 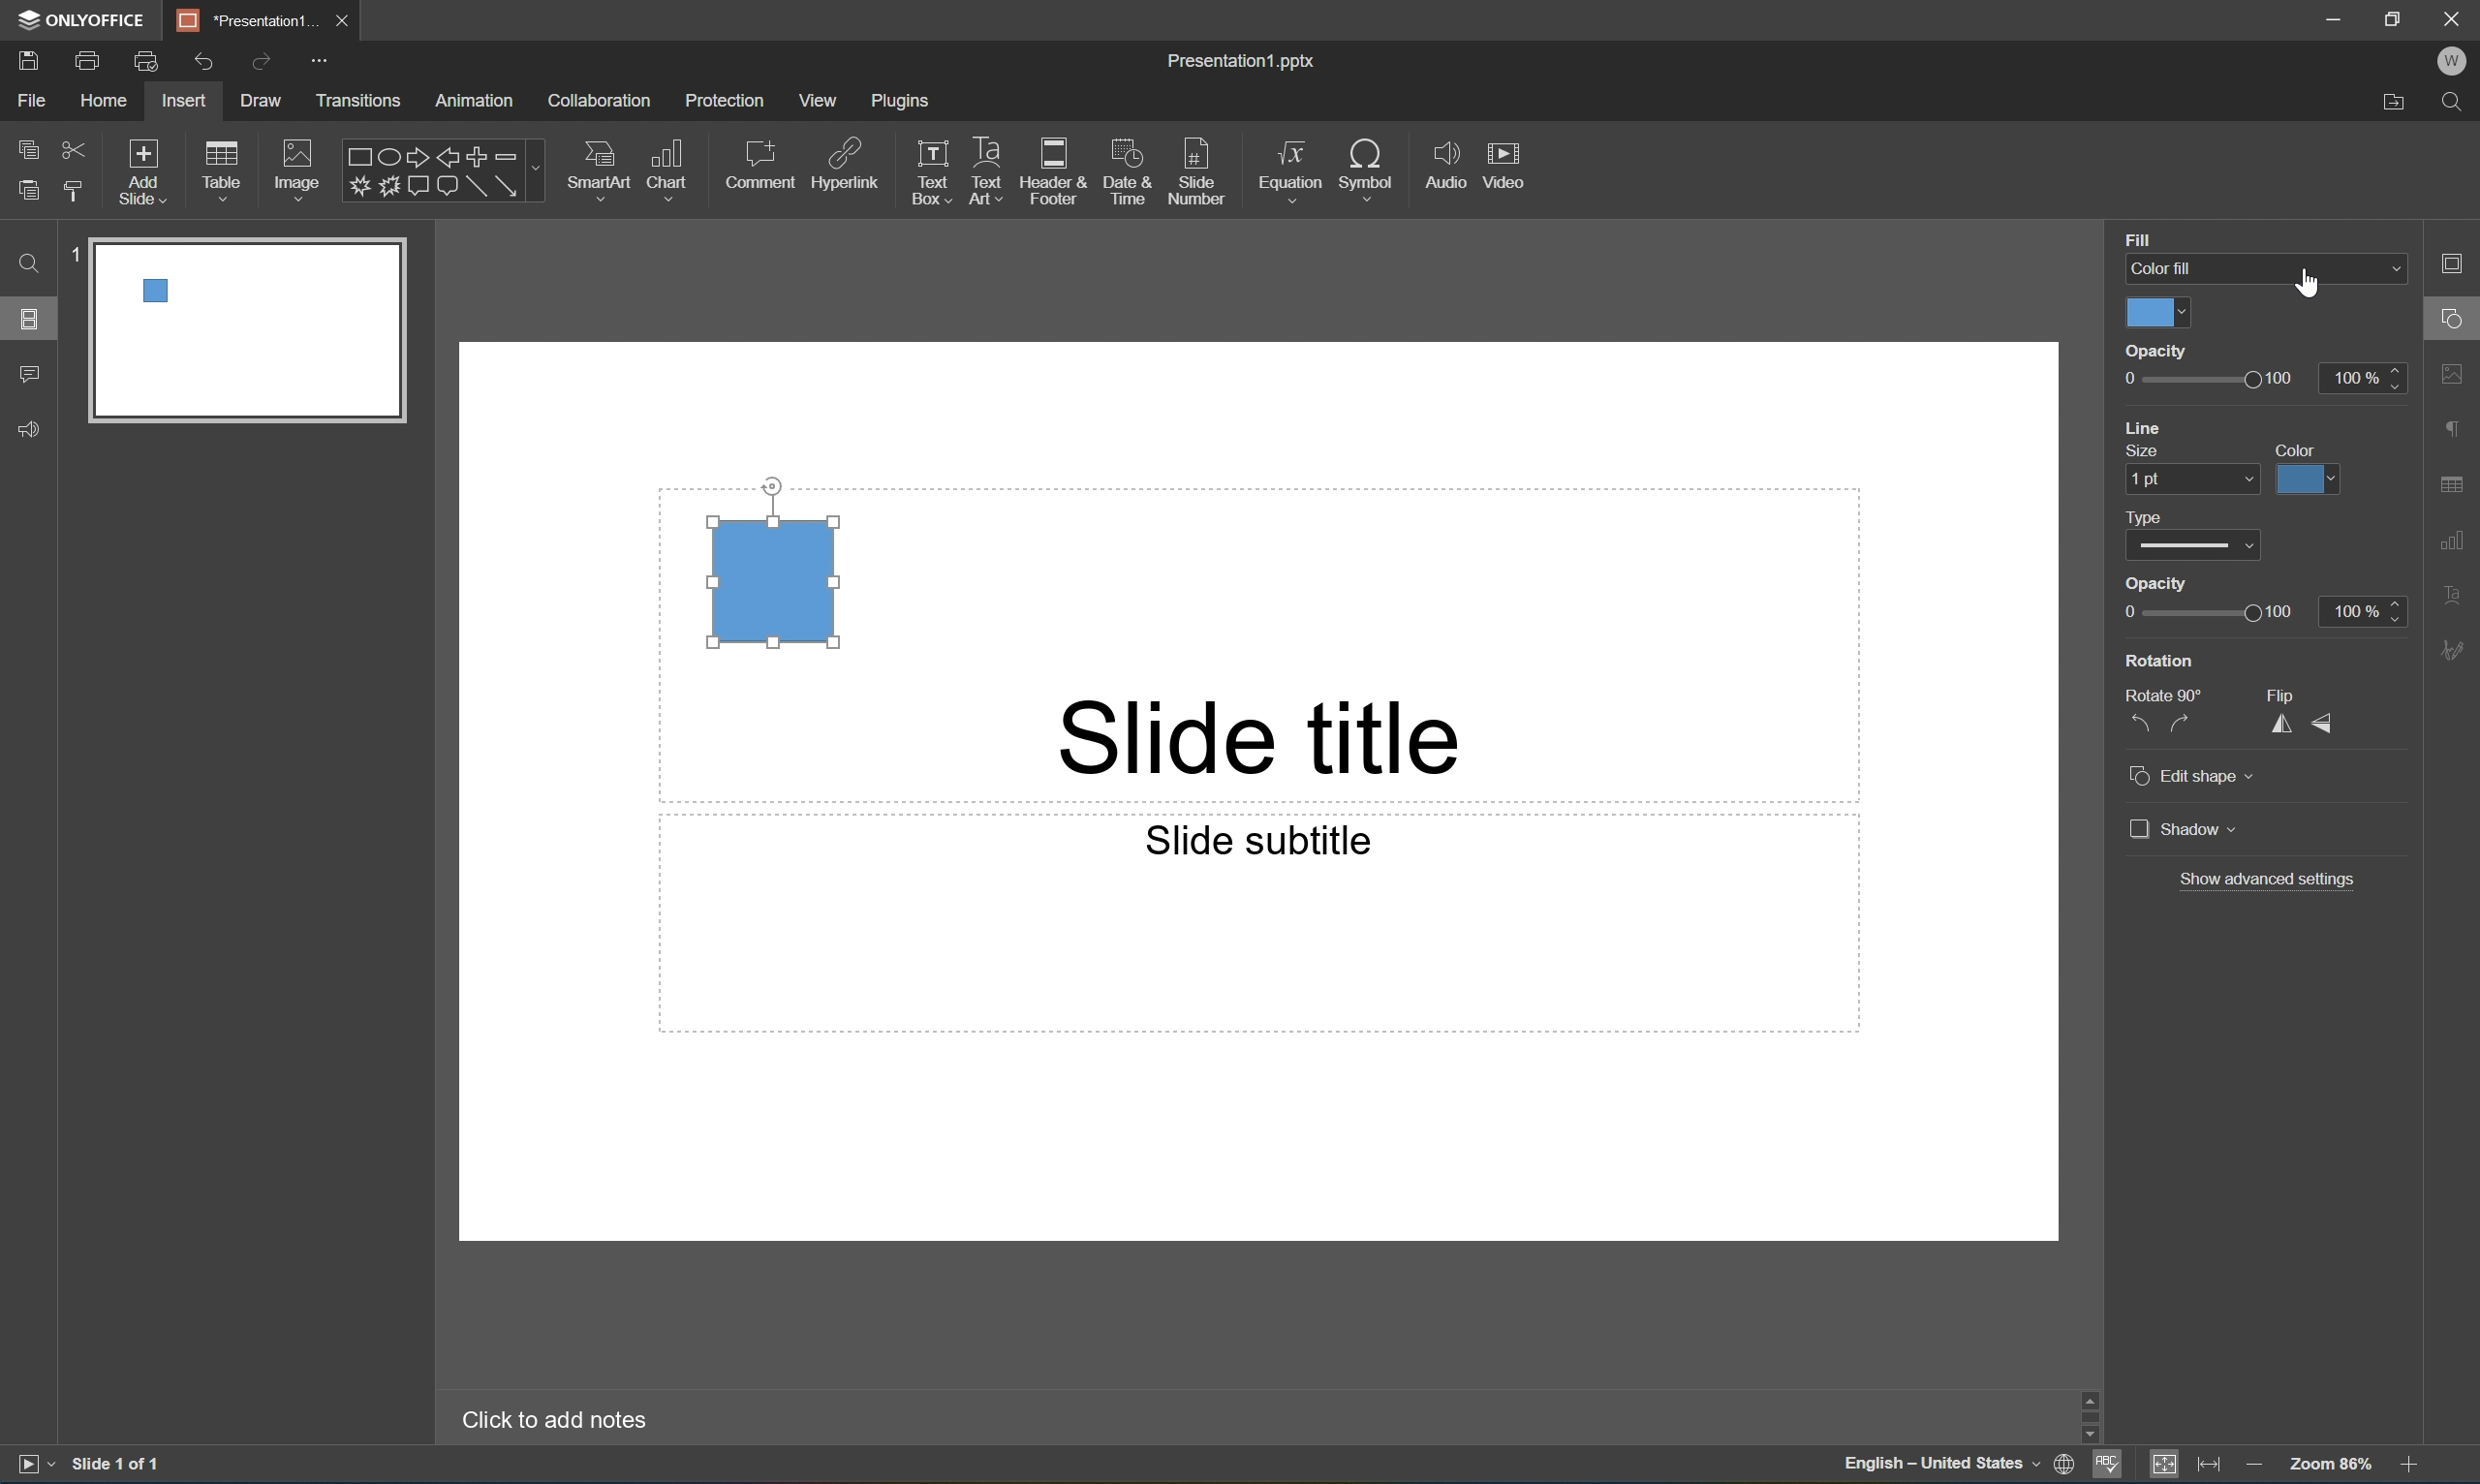 What do you see at coordinates (597, 166) in the screenshot?
I see `SmartArt` at bounding box center [597, 166].